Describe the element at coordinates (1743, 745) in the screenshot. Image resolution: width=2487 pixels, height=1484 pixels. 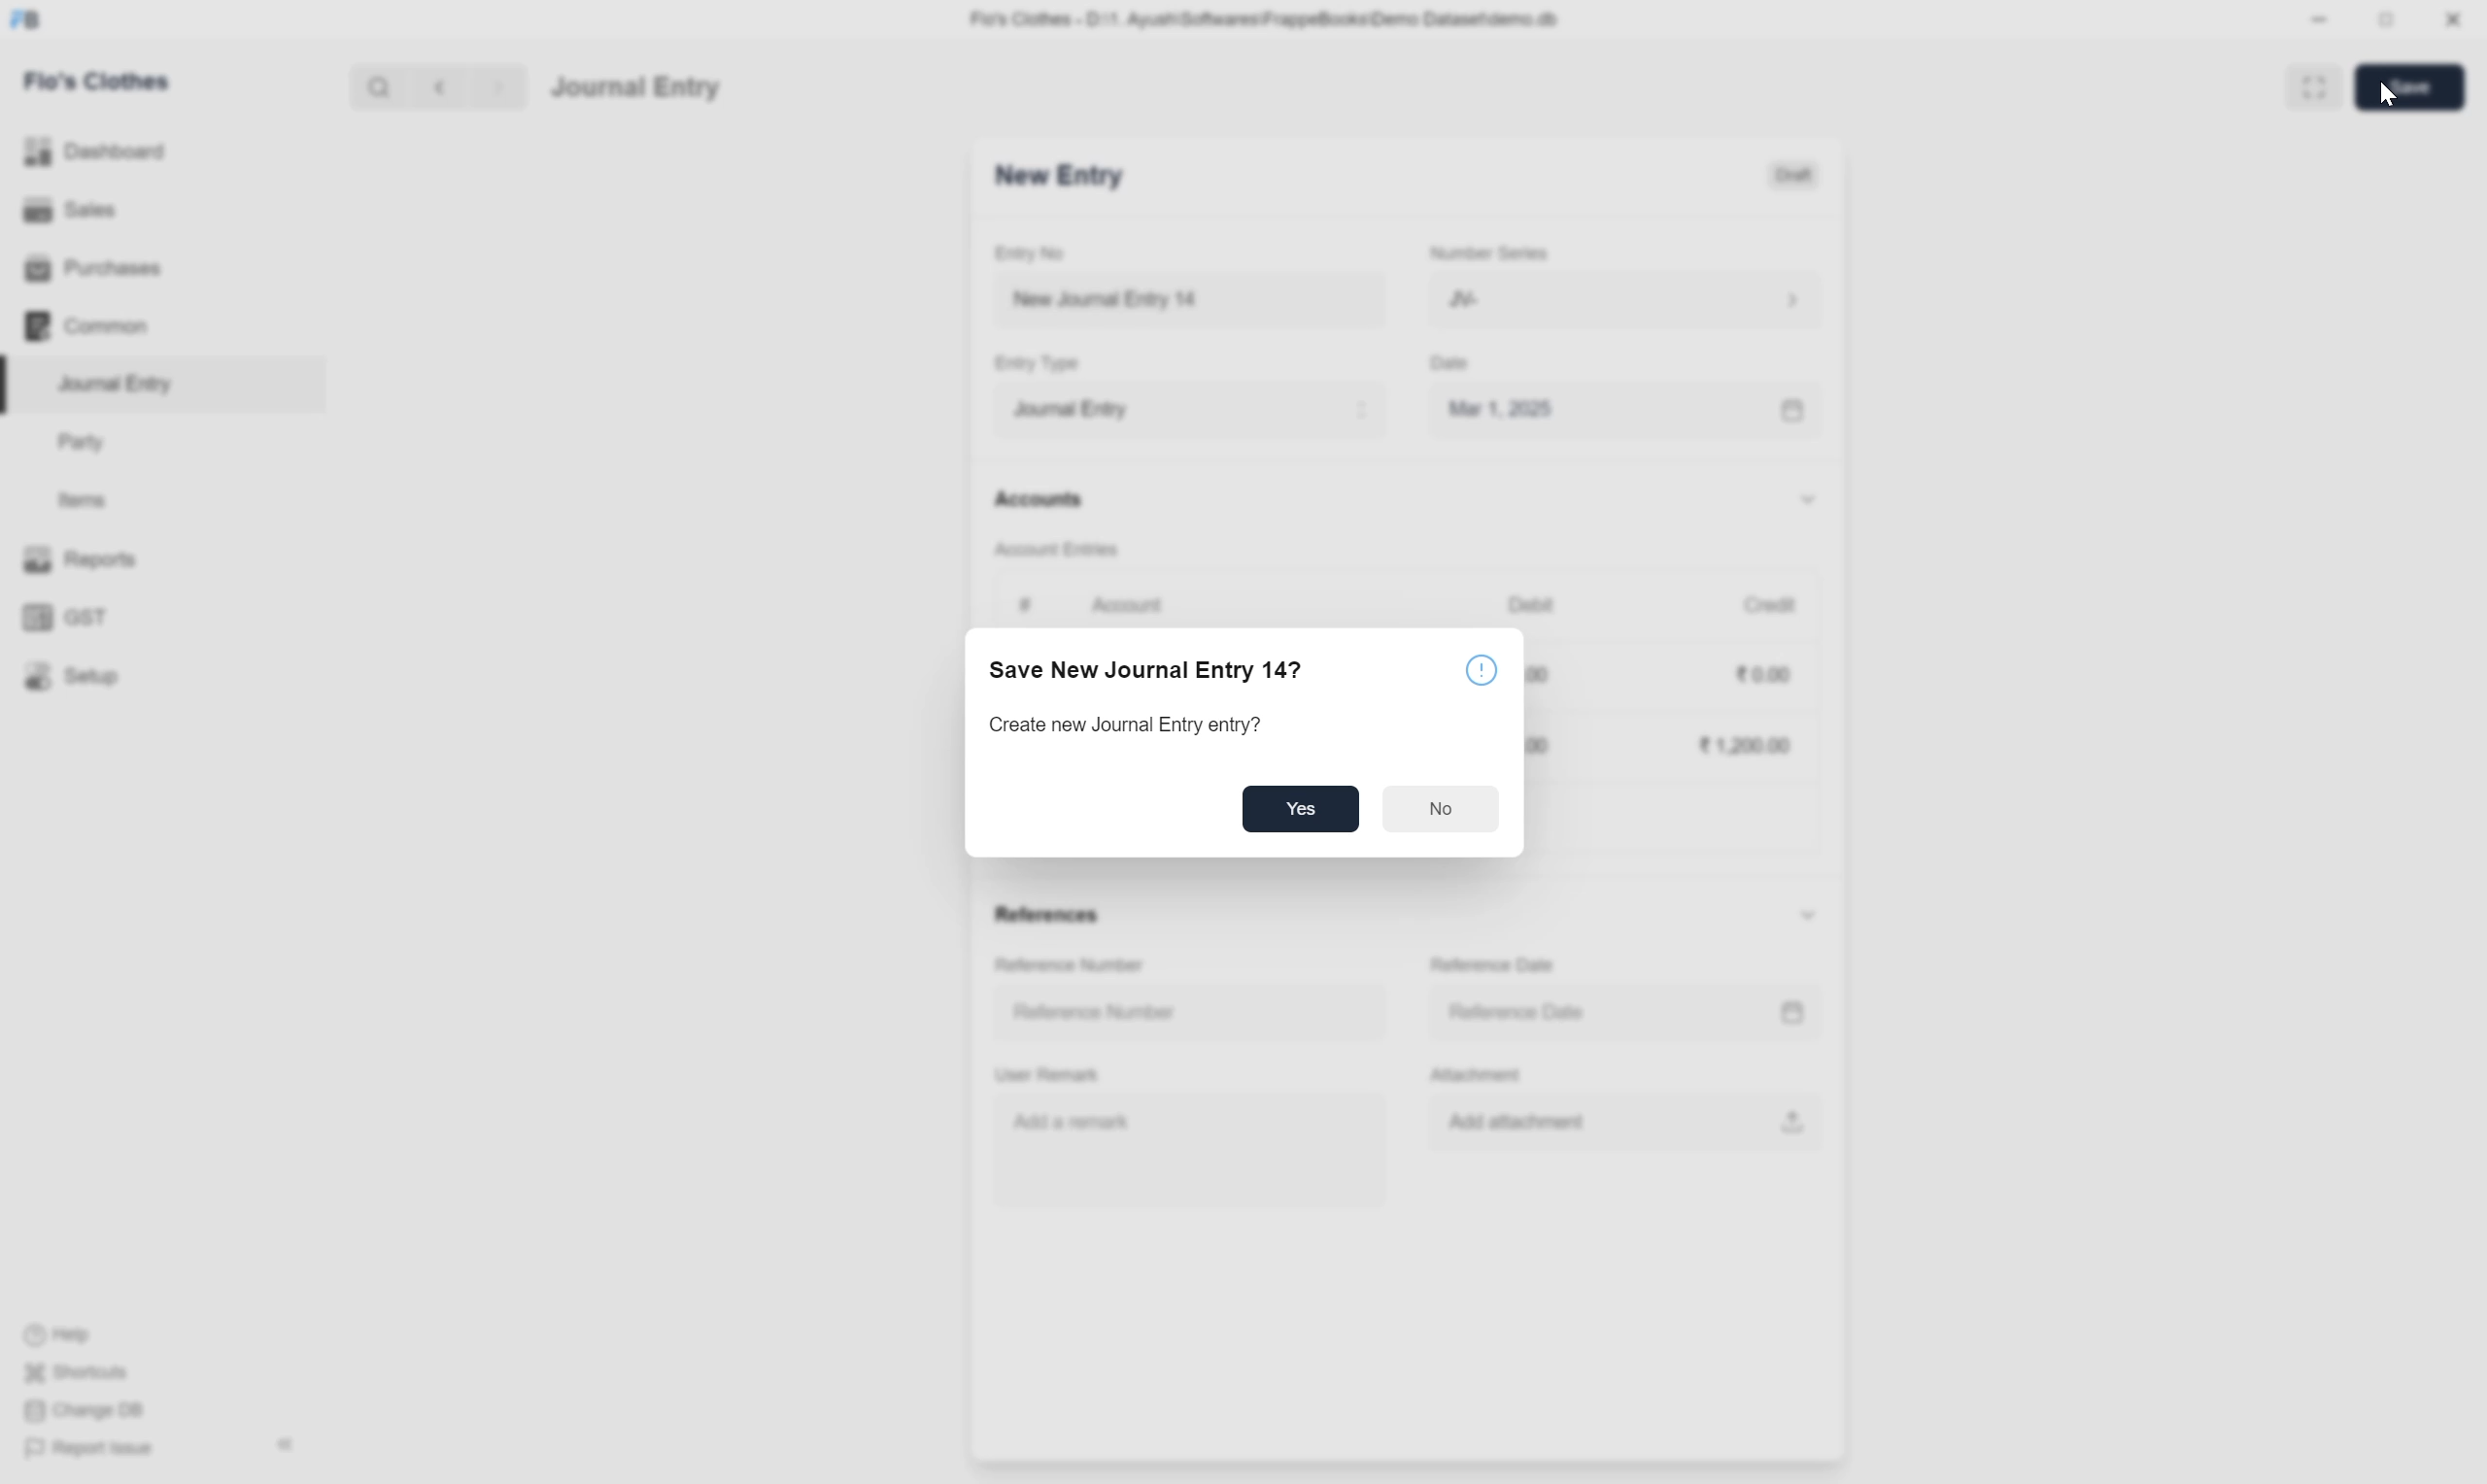
I see `1,200.00` at that location.